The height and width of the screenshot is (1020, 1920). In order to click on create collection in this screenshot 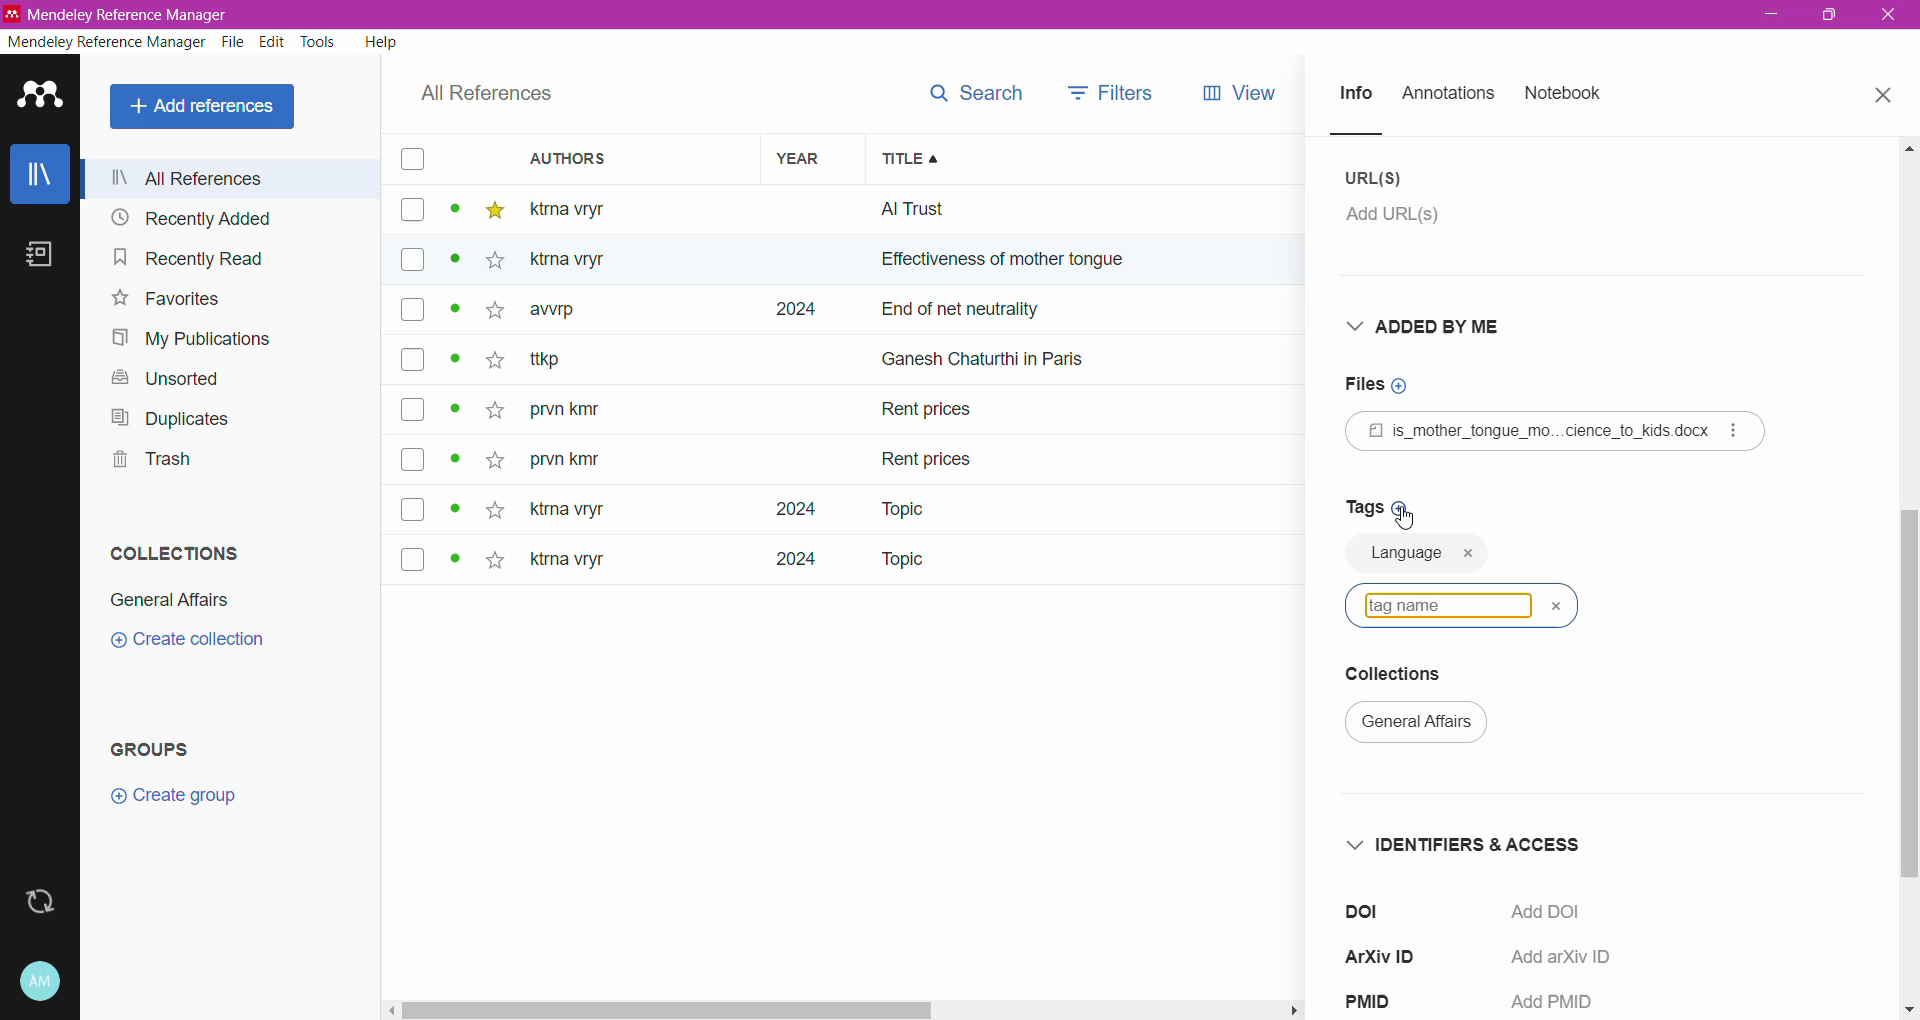, I will do `click(202, 646)`.